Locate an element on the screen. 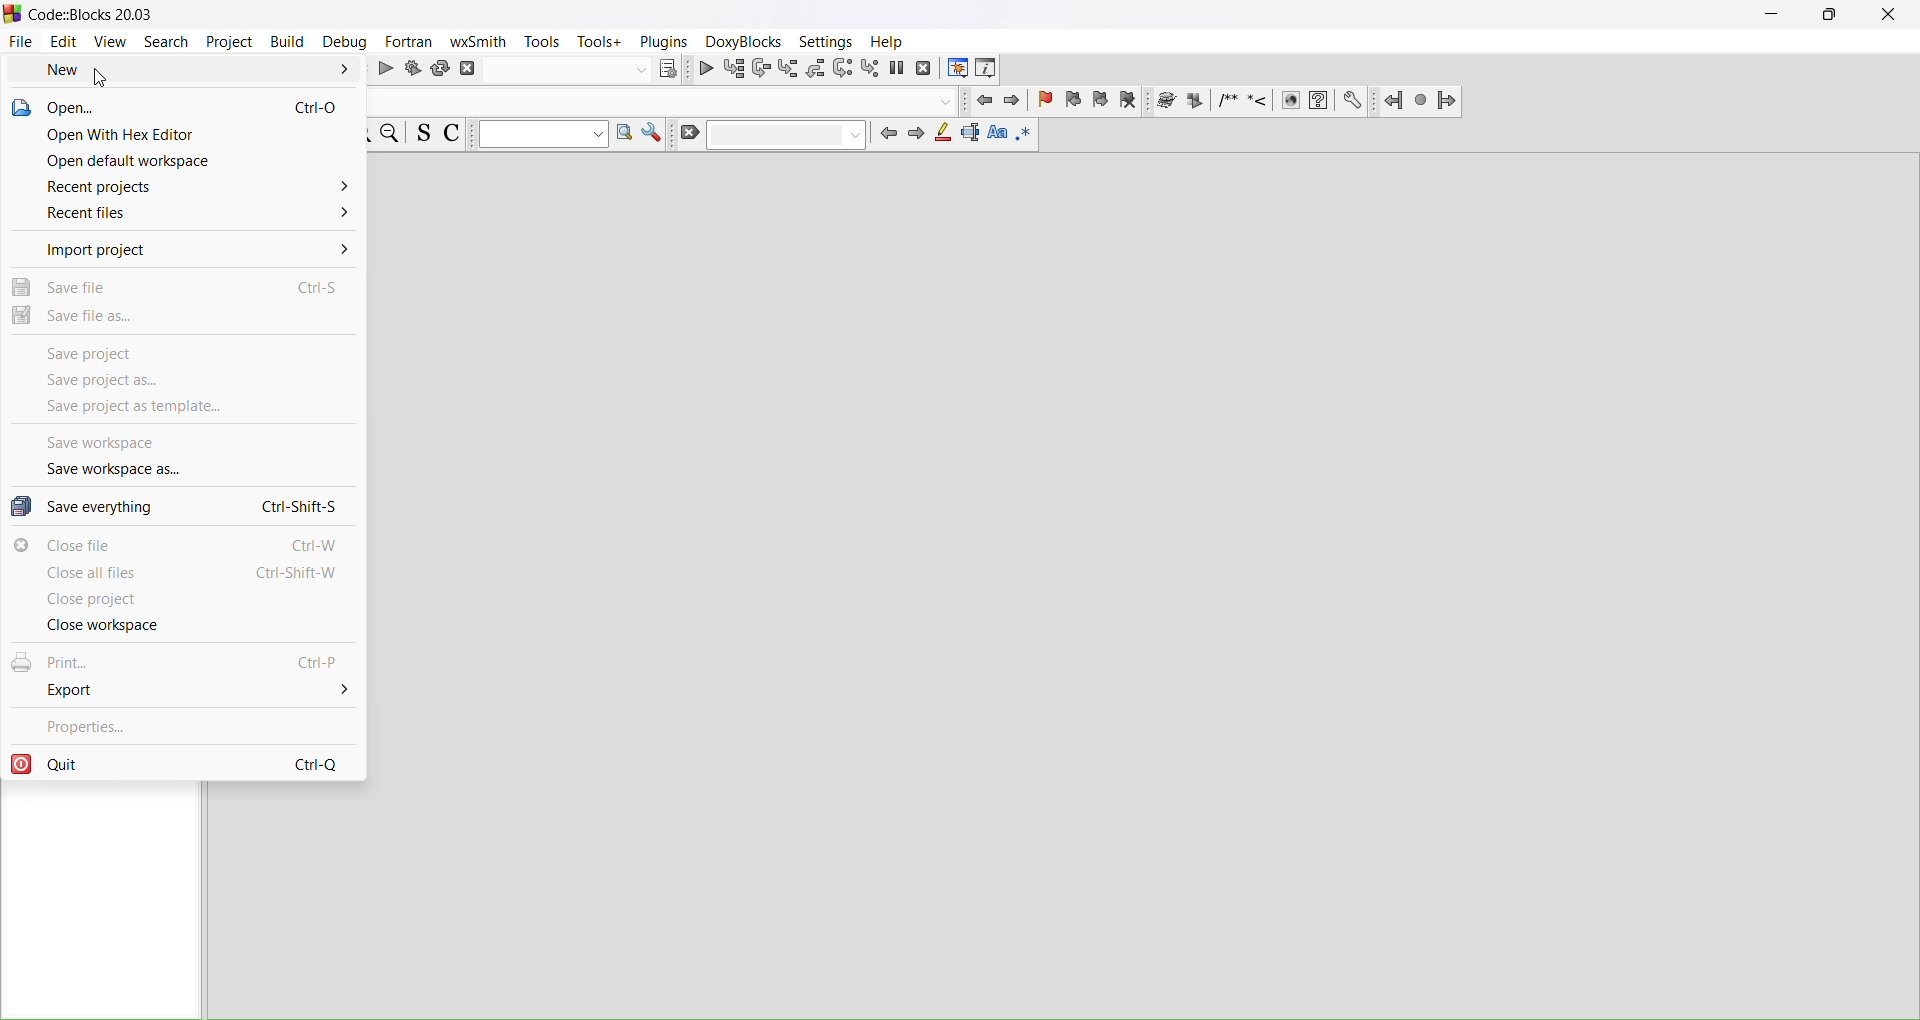 The height and width of the screenshot is (1020, 1920). settings is located at coordinates (830, 43).